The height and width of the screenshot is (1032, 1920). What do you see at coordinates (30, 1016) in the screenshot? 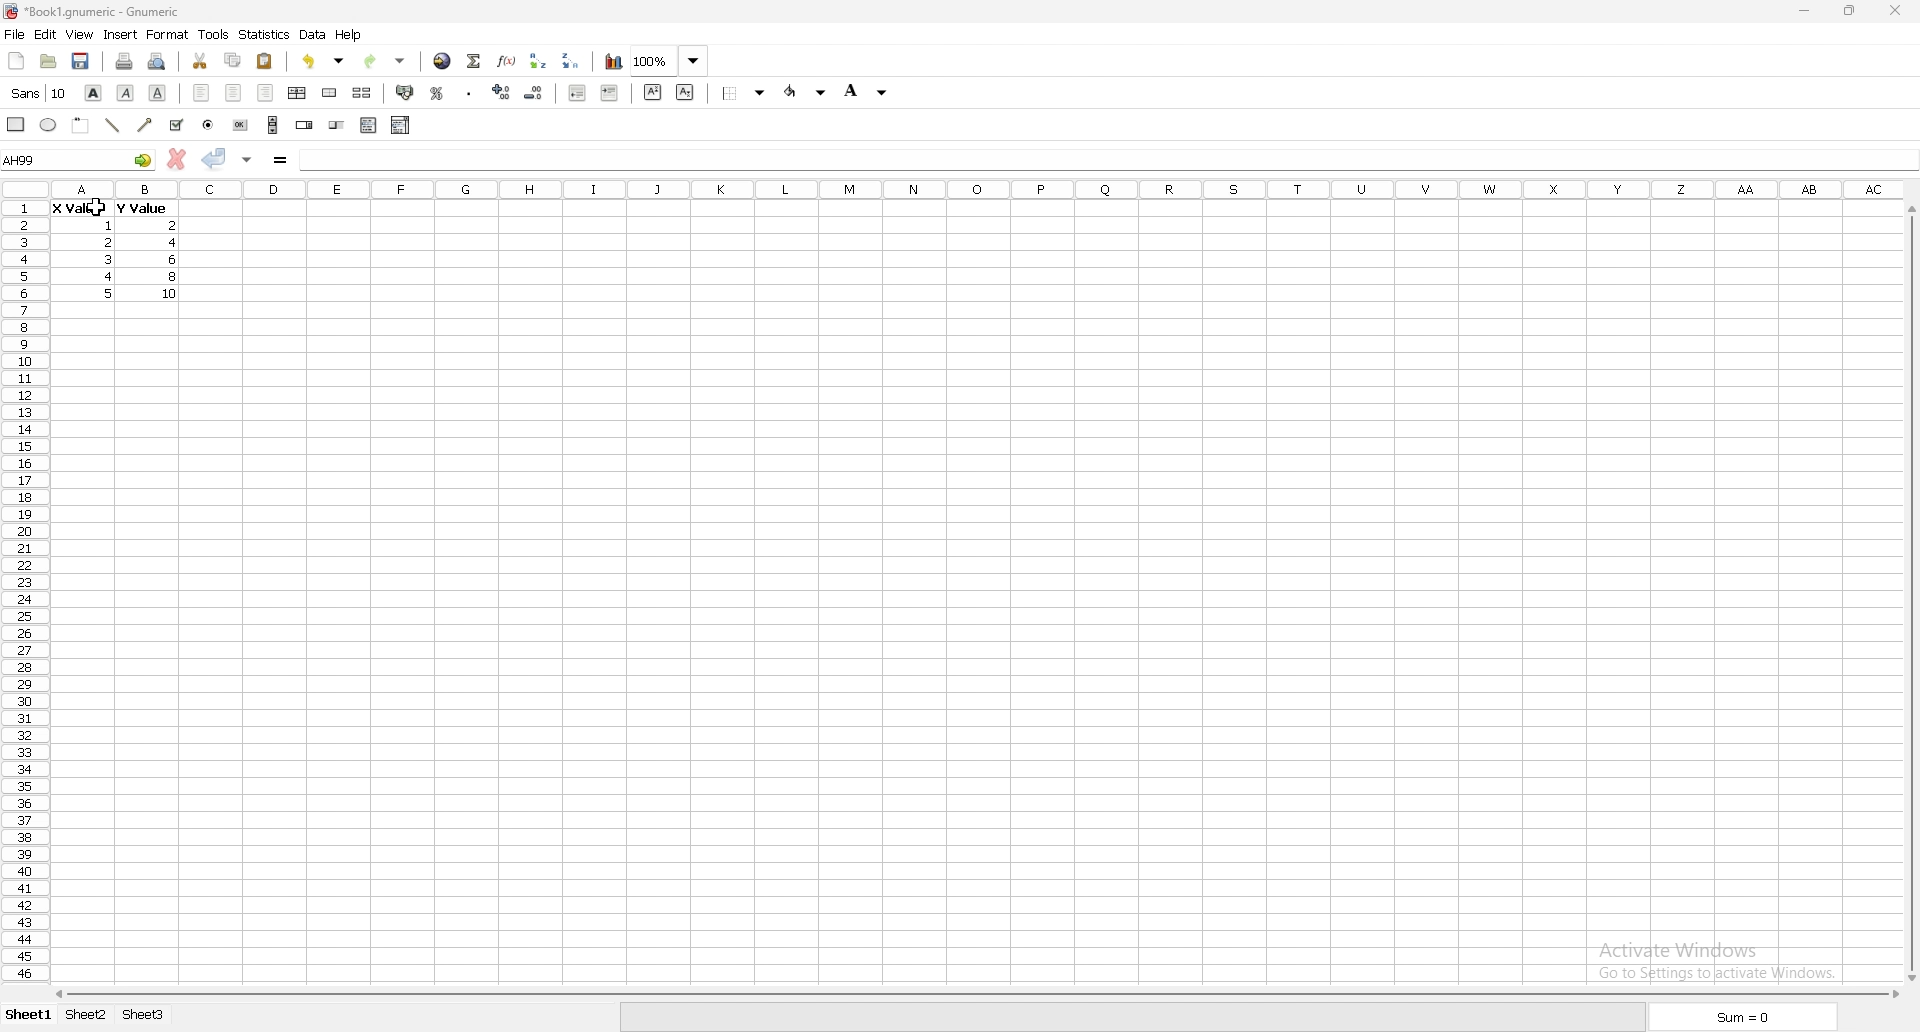
I see `sheet 1` at bounding box center [30, 1016].